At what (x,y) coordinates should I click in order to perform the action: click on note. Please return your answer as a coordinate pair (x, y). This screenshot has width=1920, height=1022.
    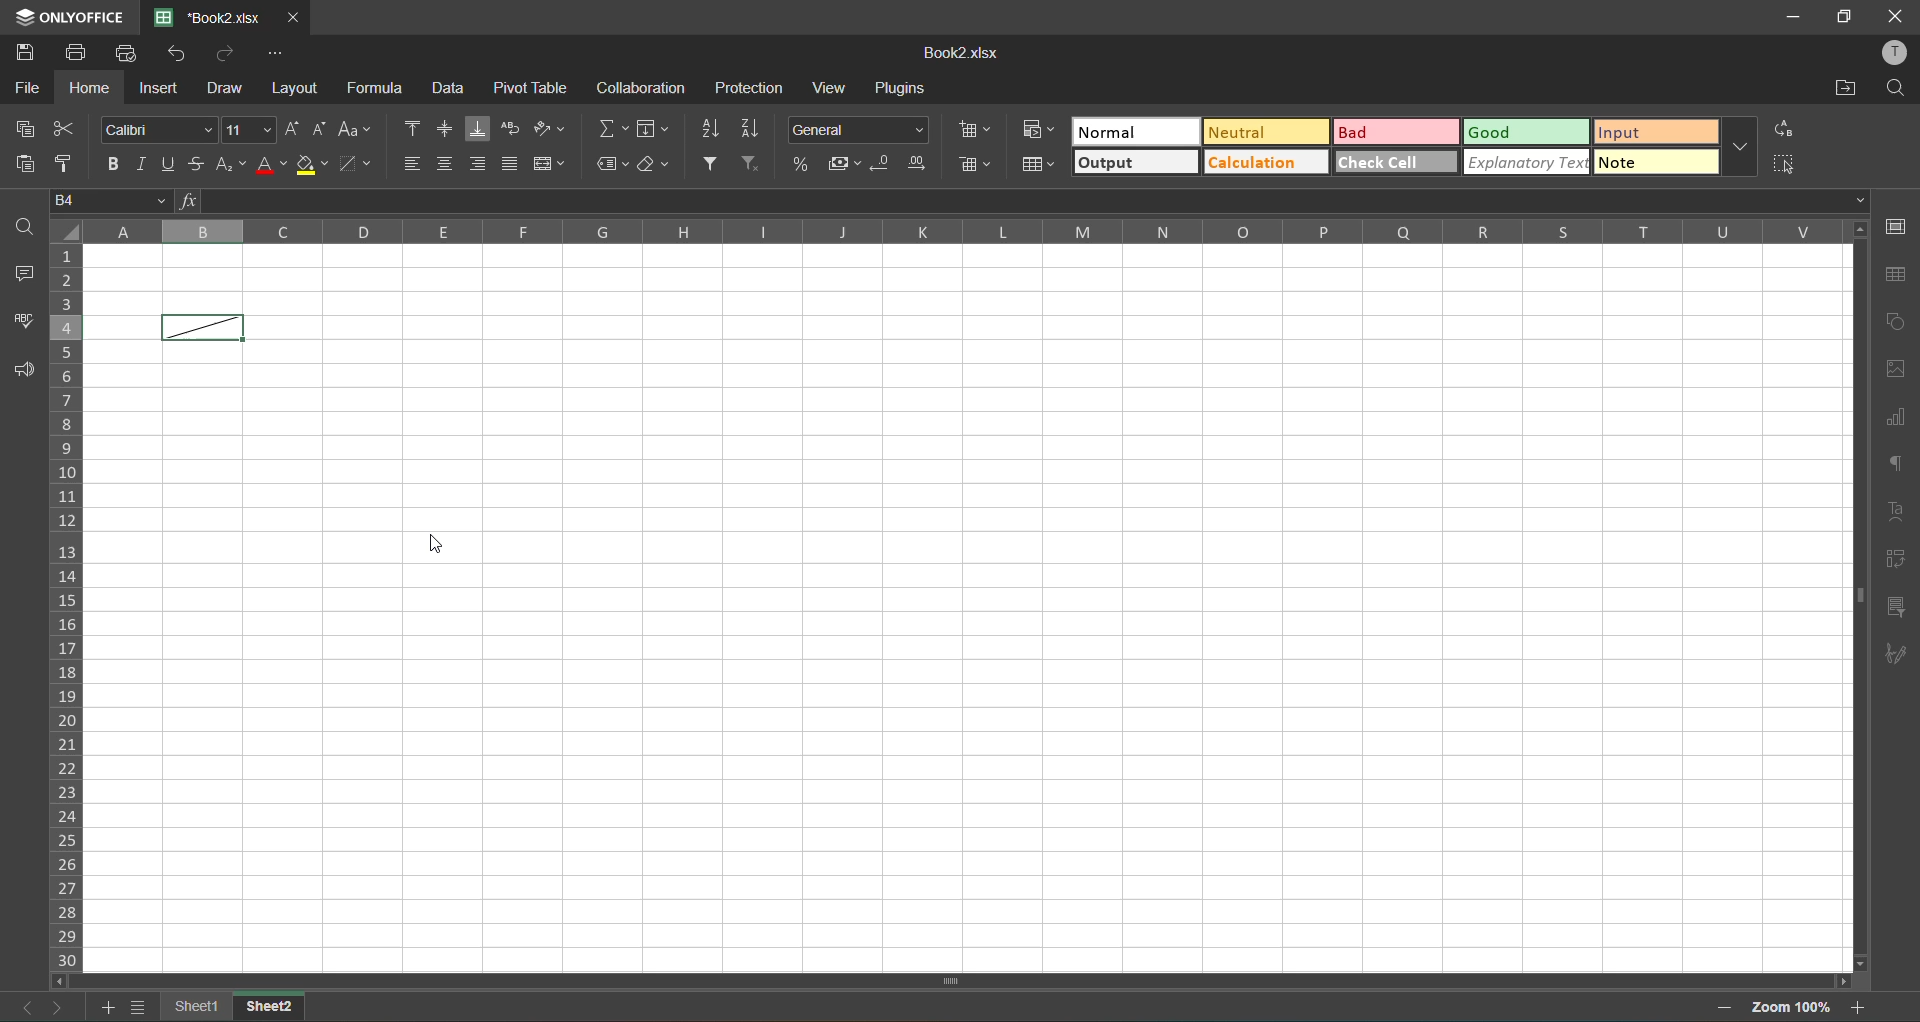
    Looking at the image, I should click on (1652, 165).